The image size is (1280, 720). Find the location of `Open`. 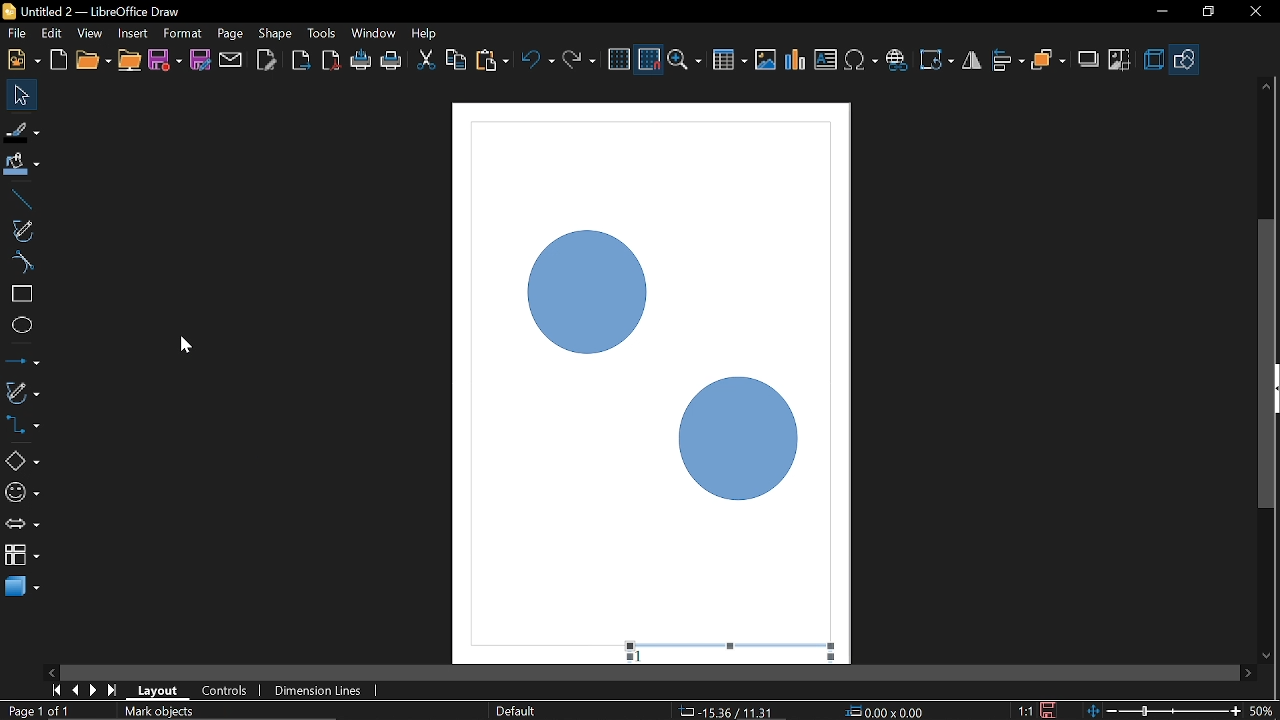

Open is located at coordinates (92, 61).